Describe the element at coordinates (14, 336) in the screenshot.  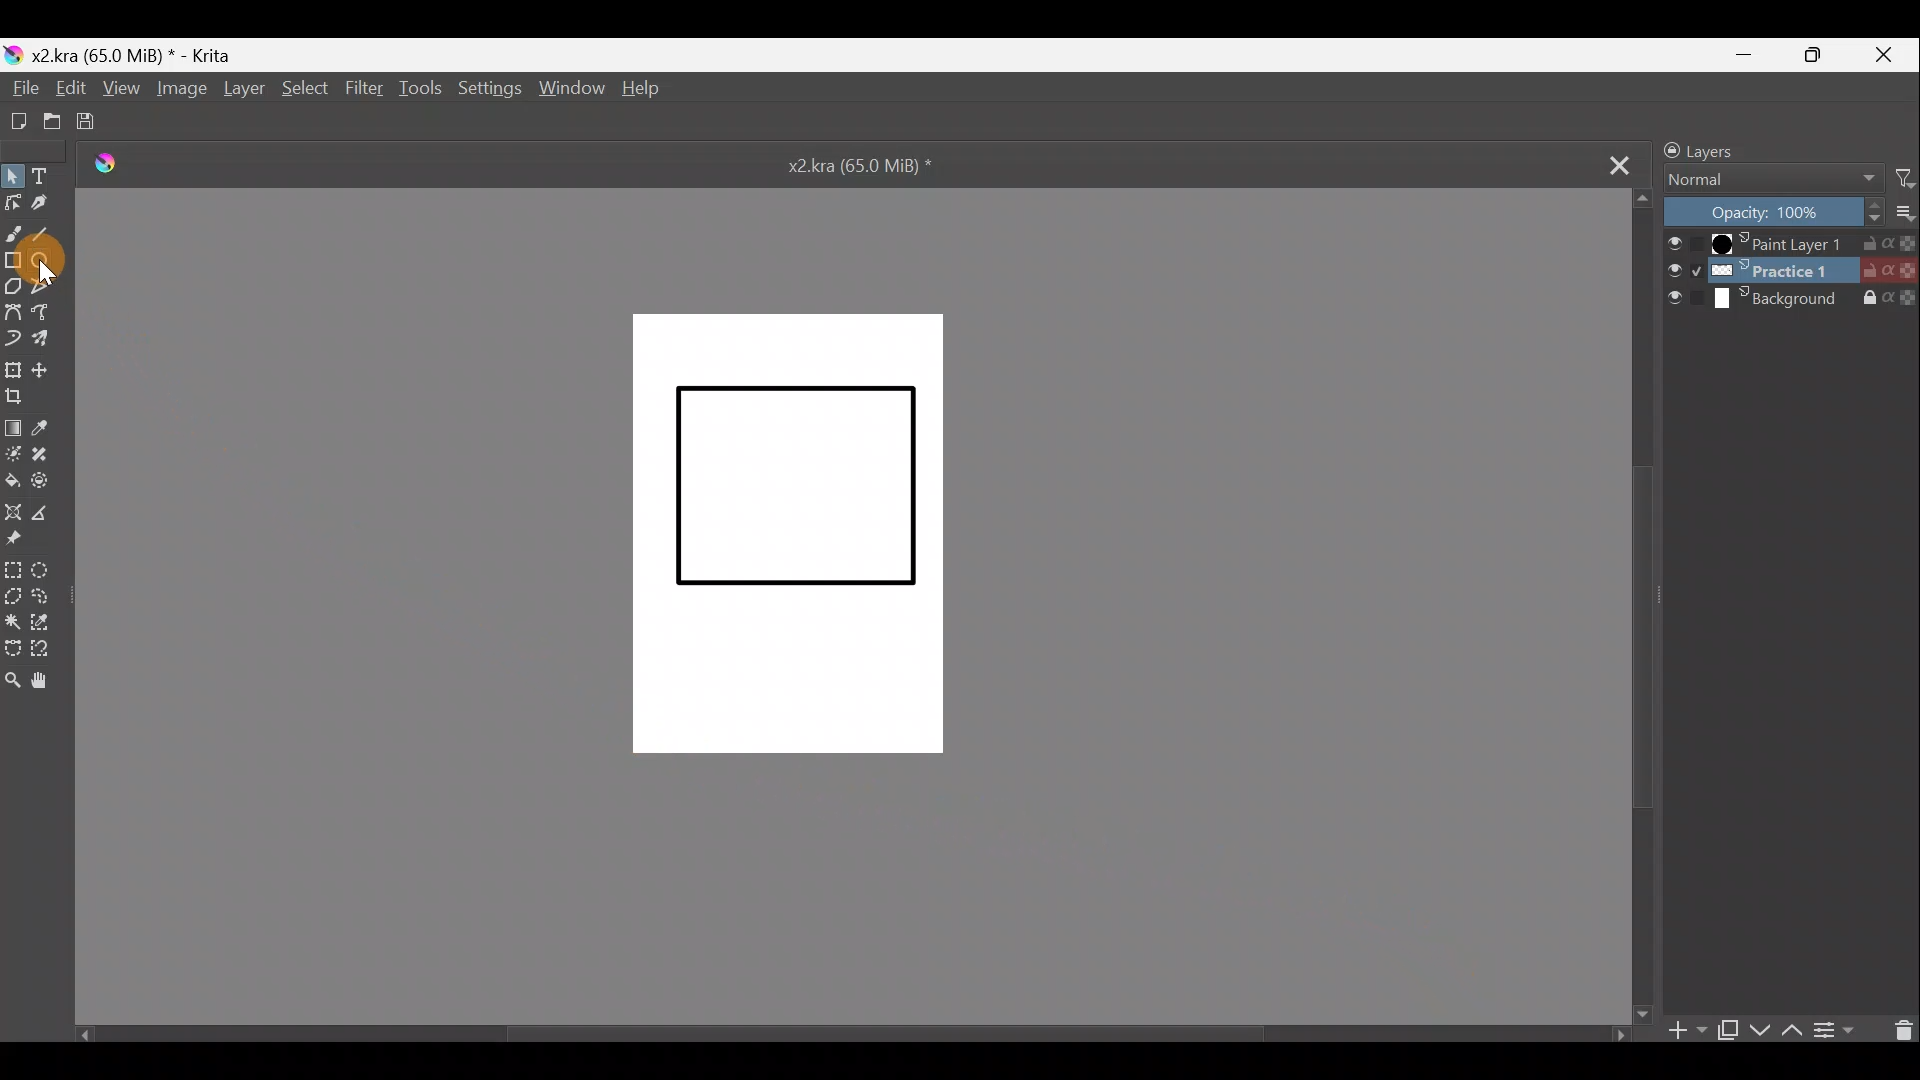
I see `Magnetic curve tool` at that location.